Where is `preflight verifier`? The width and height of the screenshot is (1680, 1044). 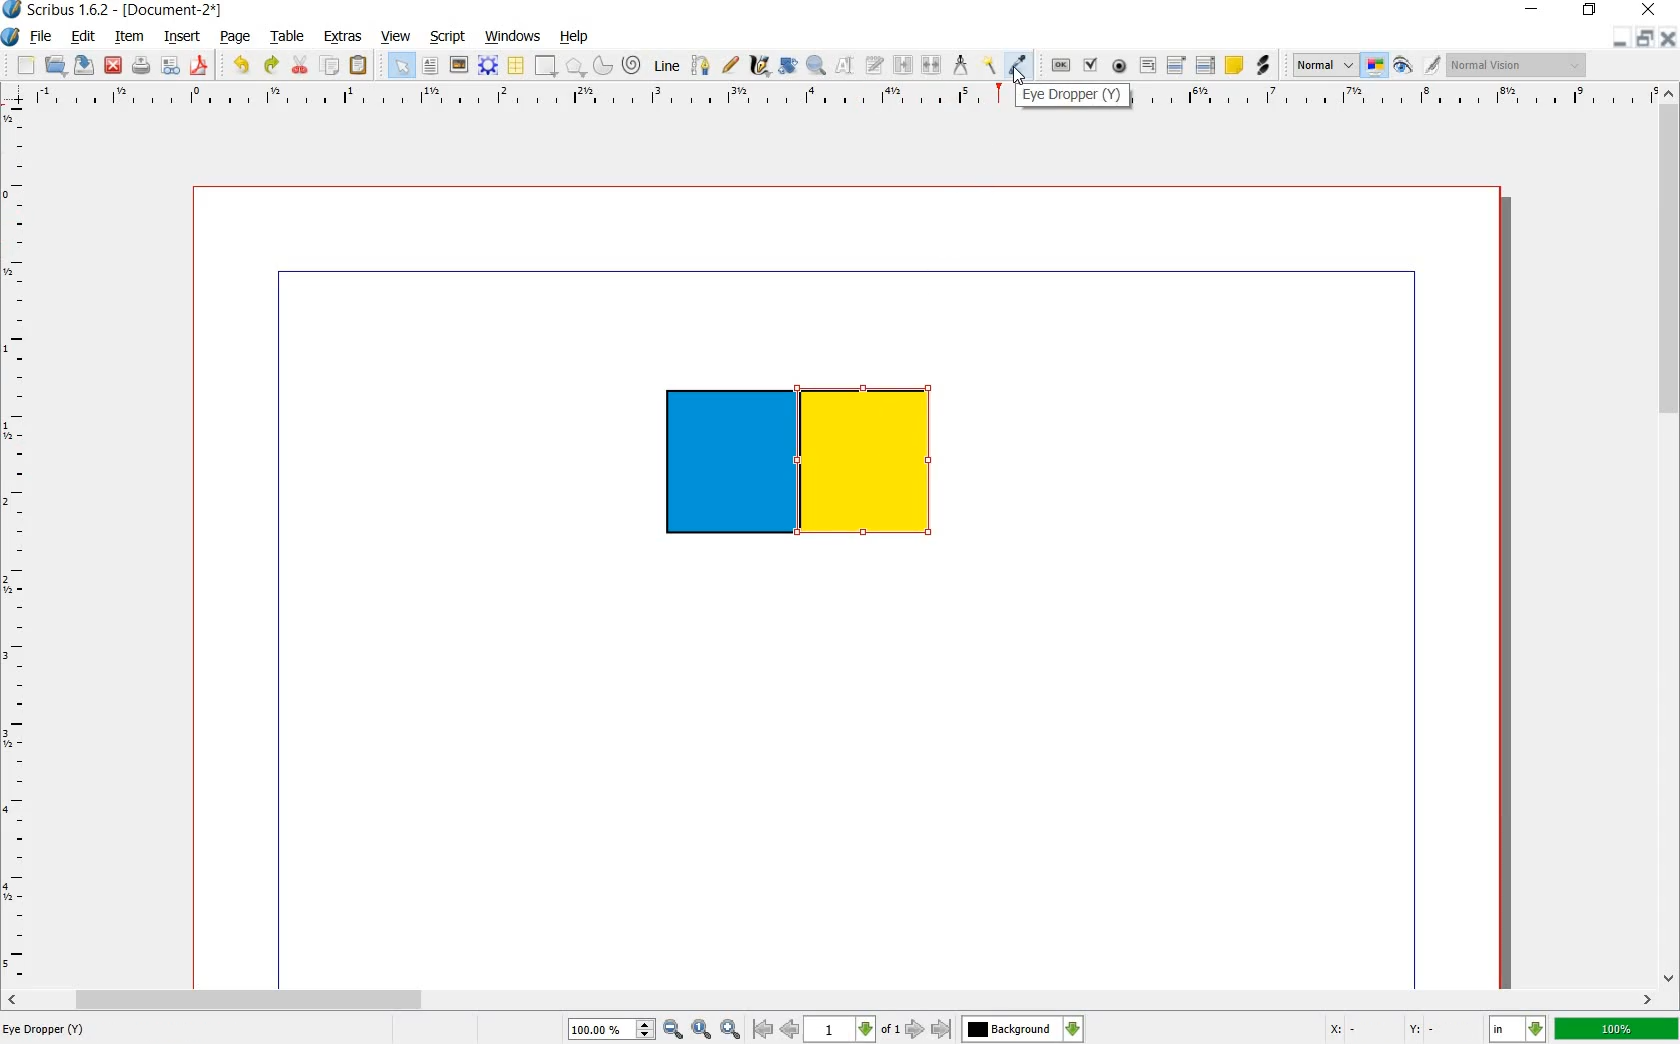
preflight verifier is located at coordinates (170, 65).